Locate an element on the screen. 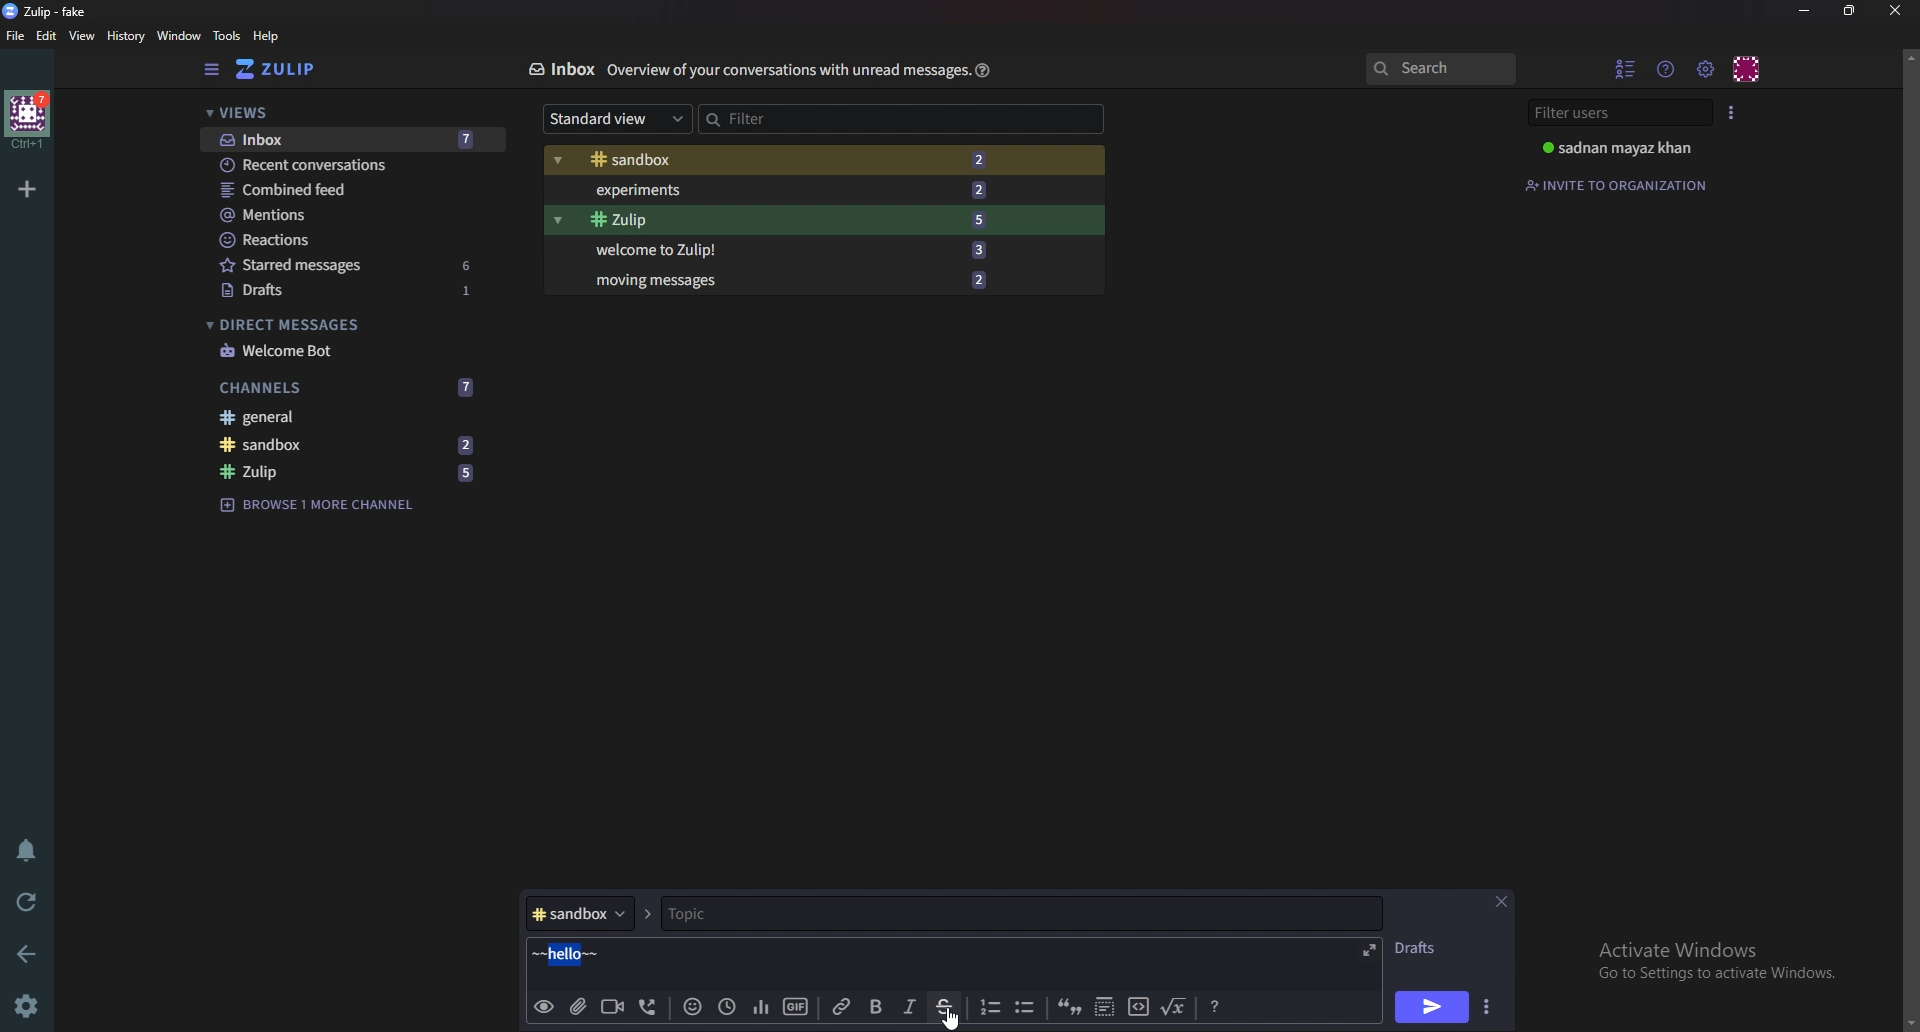 This screenshot has width=1920, height=1032. Direct messages is located at coordinates (342, 323).